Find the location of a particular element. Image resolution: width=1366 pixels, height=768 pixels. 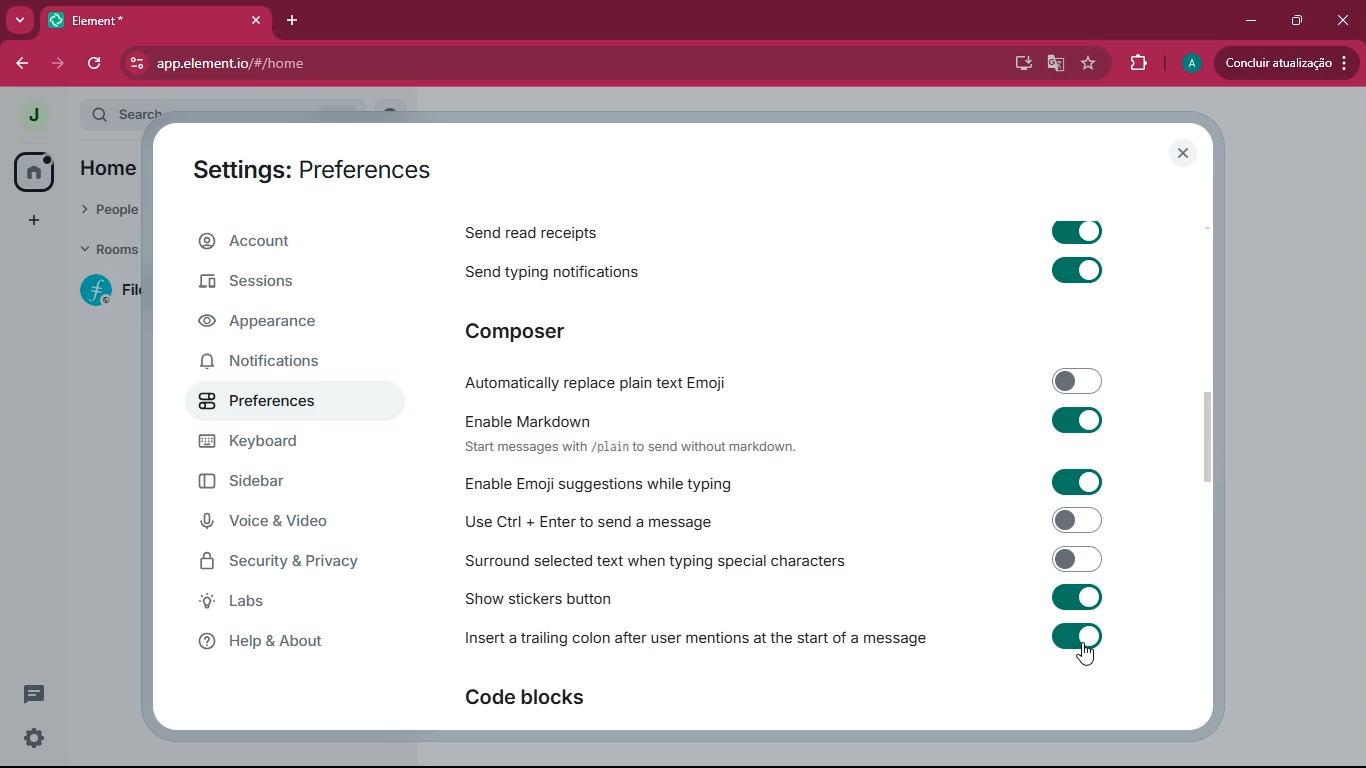

sidebar is located at coordinates (283, 481).